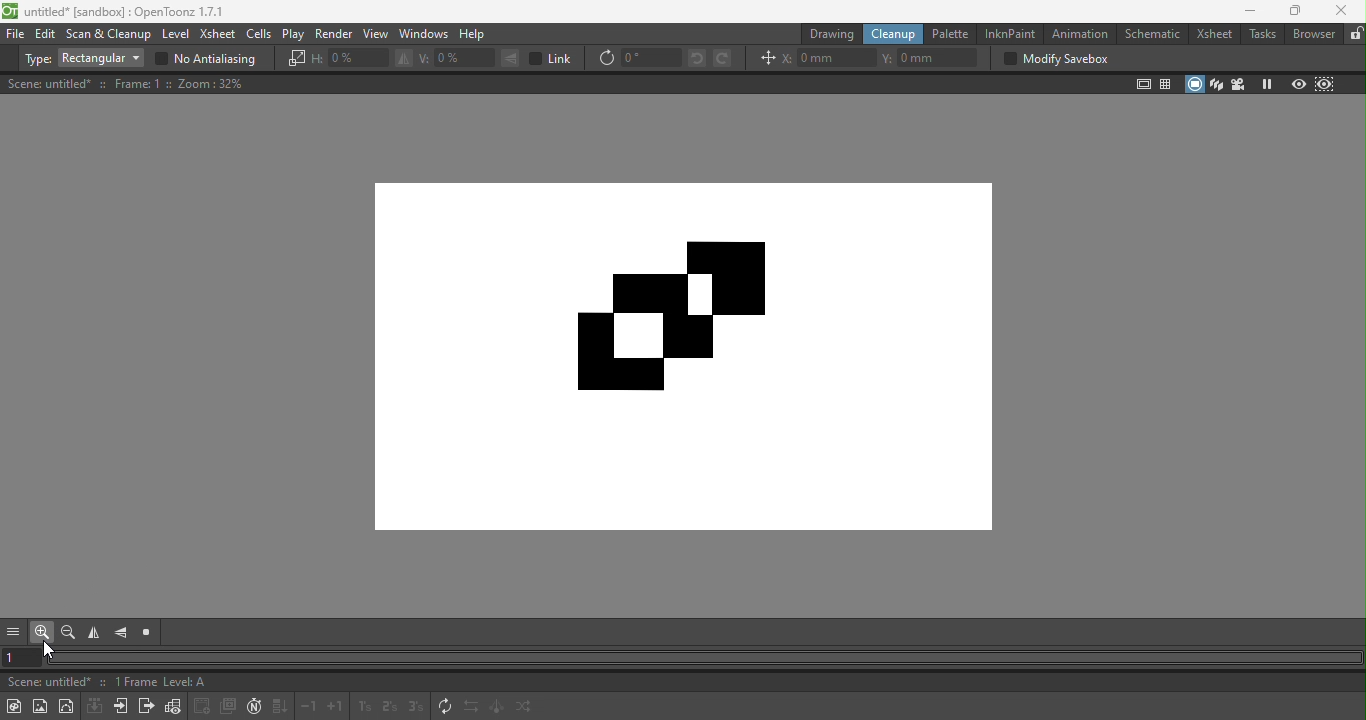 The image size is (1366, 720). What do you see at coordinates (891, 35) in the screenshot?
I see `Cleanup` at bounding box center [891, 35].